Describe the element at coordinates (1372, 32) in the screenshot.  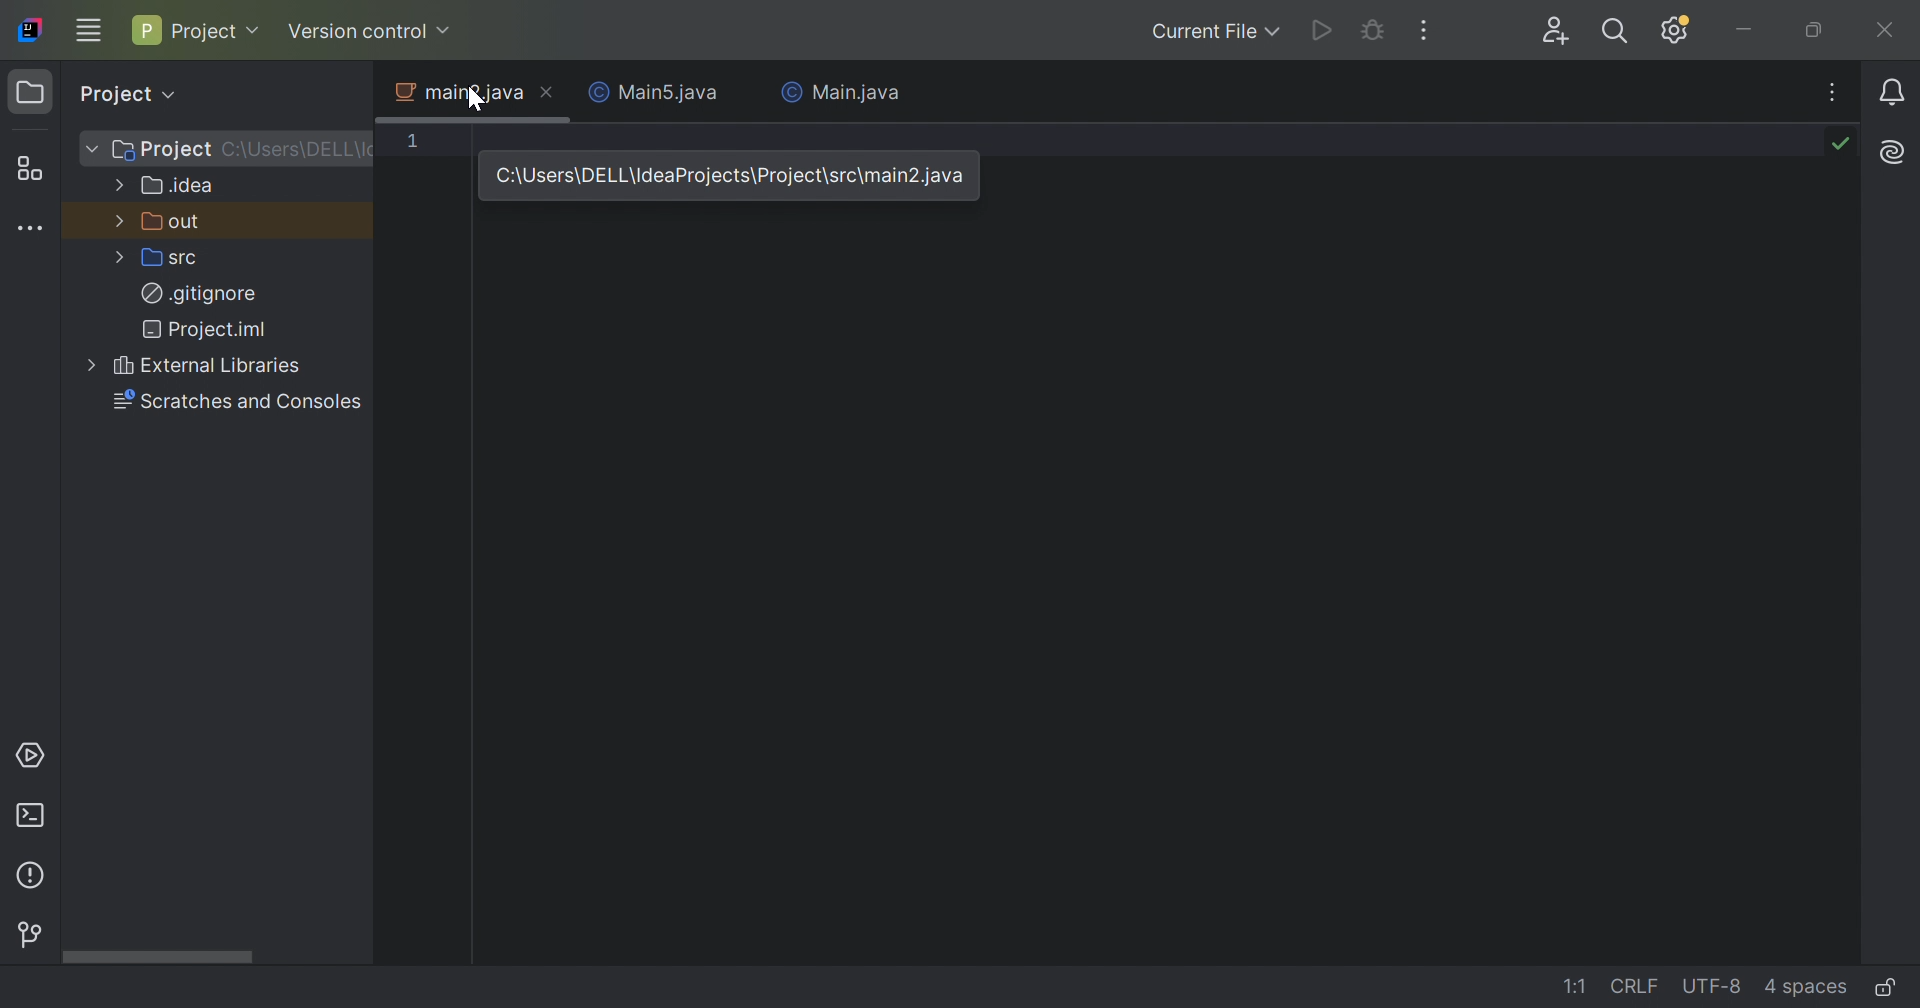
I see `Debug` at that location.